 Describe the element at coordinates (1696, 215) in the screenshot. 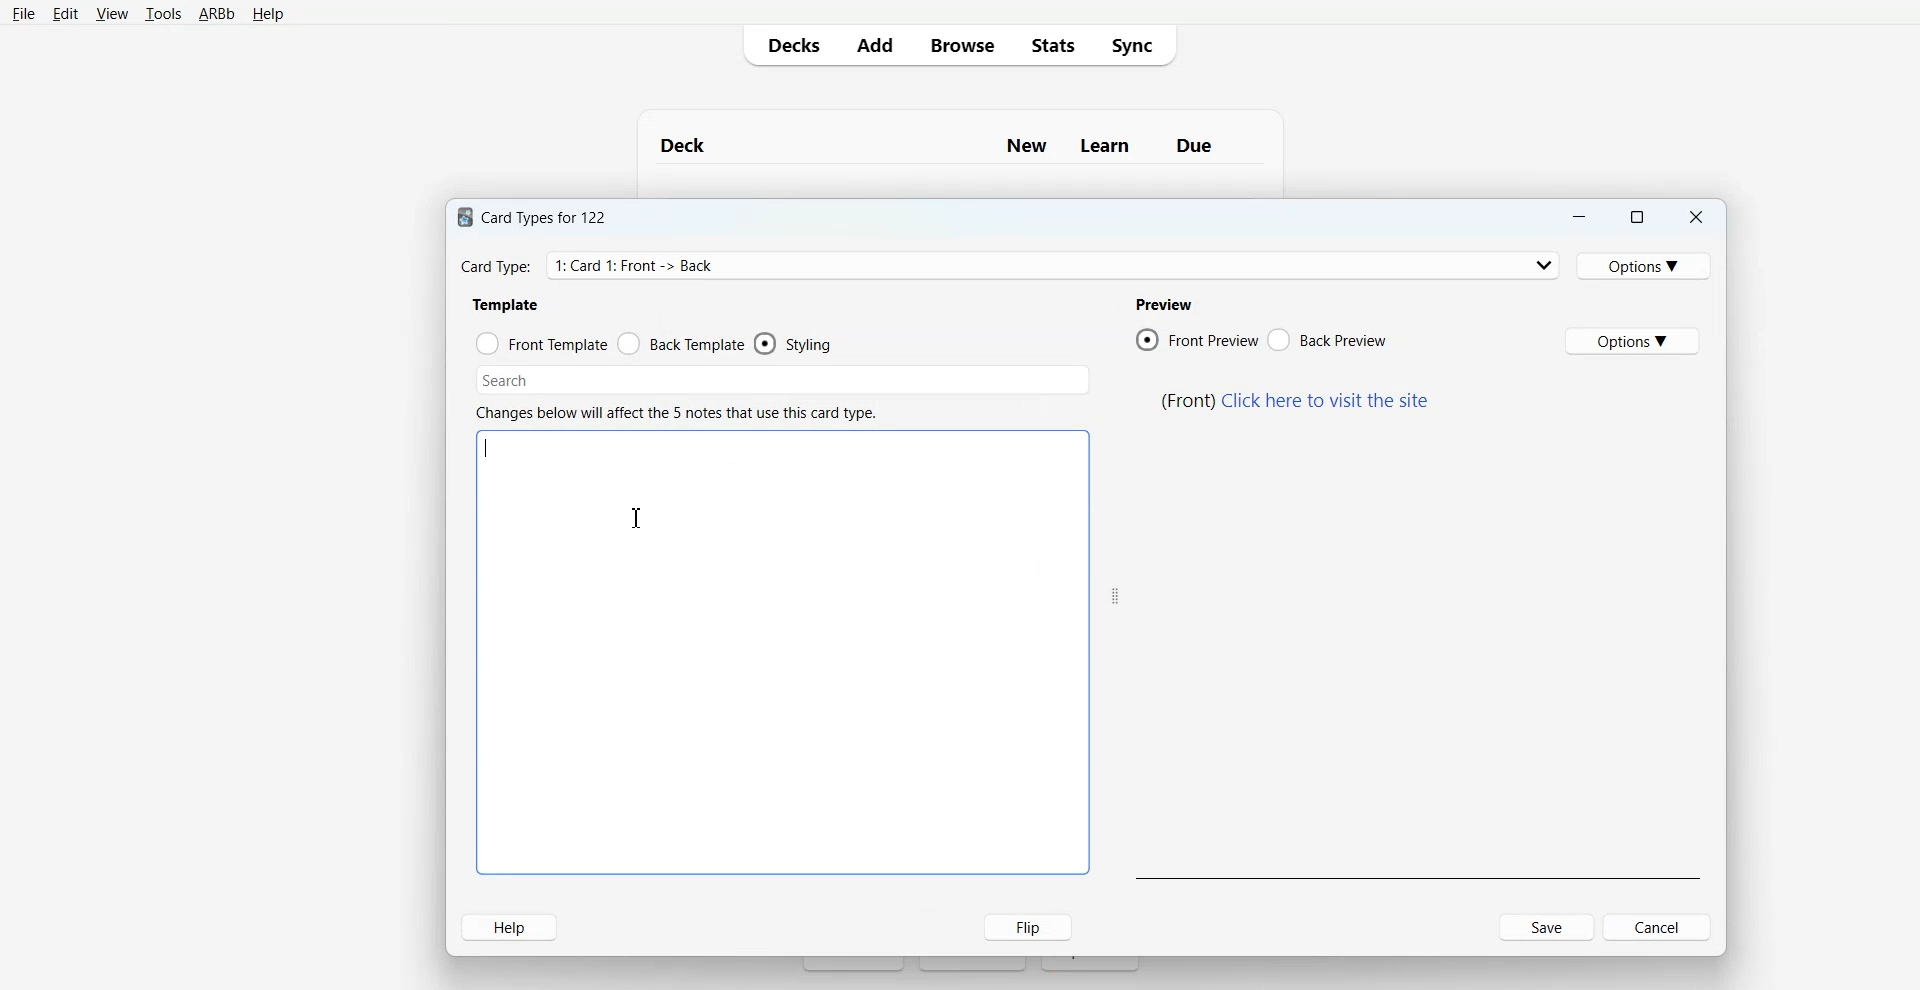

I see `Close` at that location.